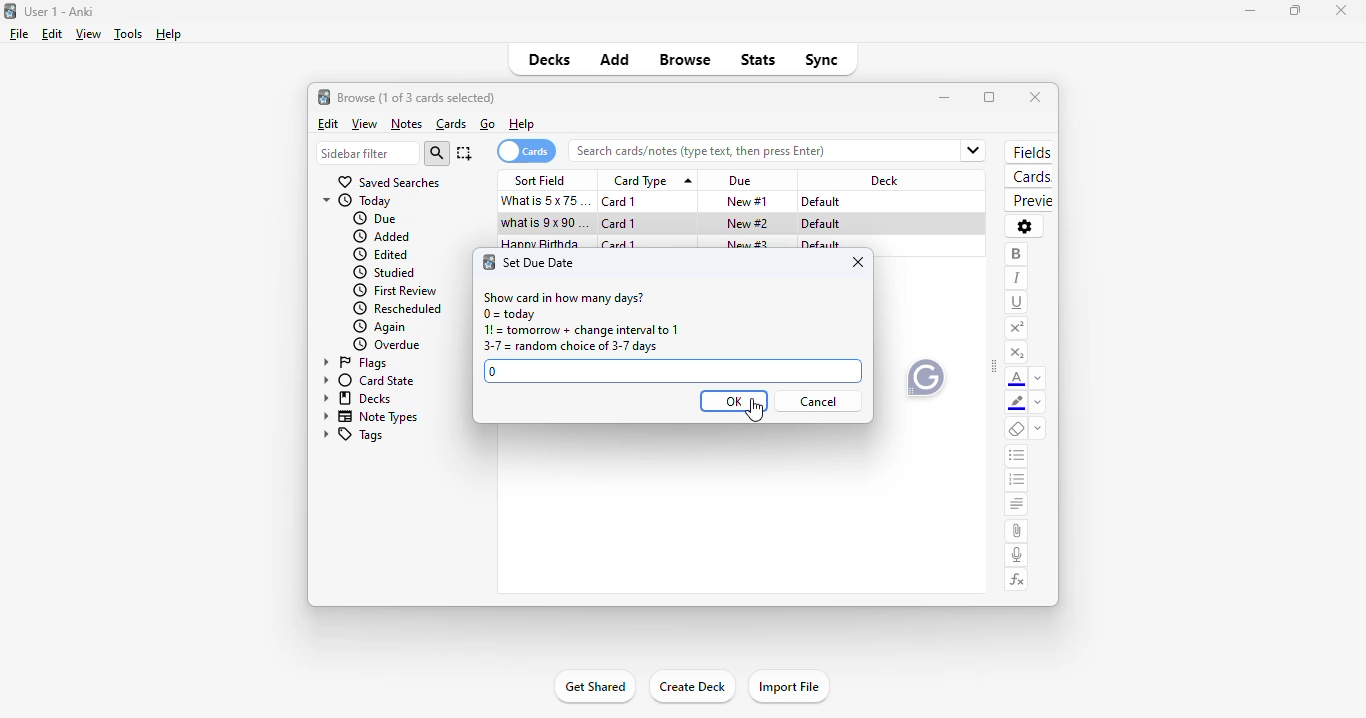  I want to click on card 1, so click(619, 246).